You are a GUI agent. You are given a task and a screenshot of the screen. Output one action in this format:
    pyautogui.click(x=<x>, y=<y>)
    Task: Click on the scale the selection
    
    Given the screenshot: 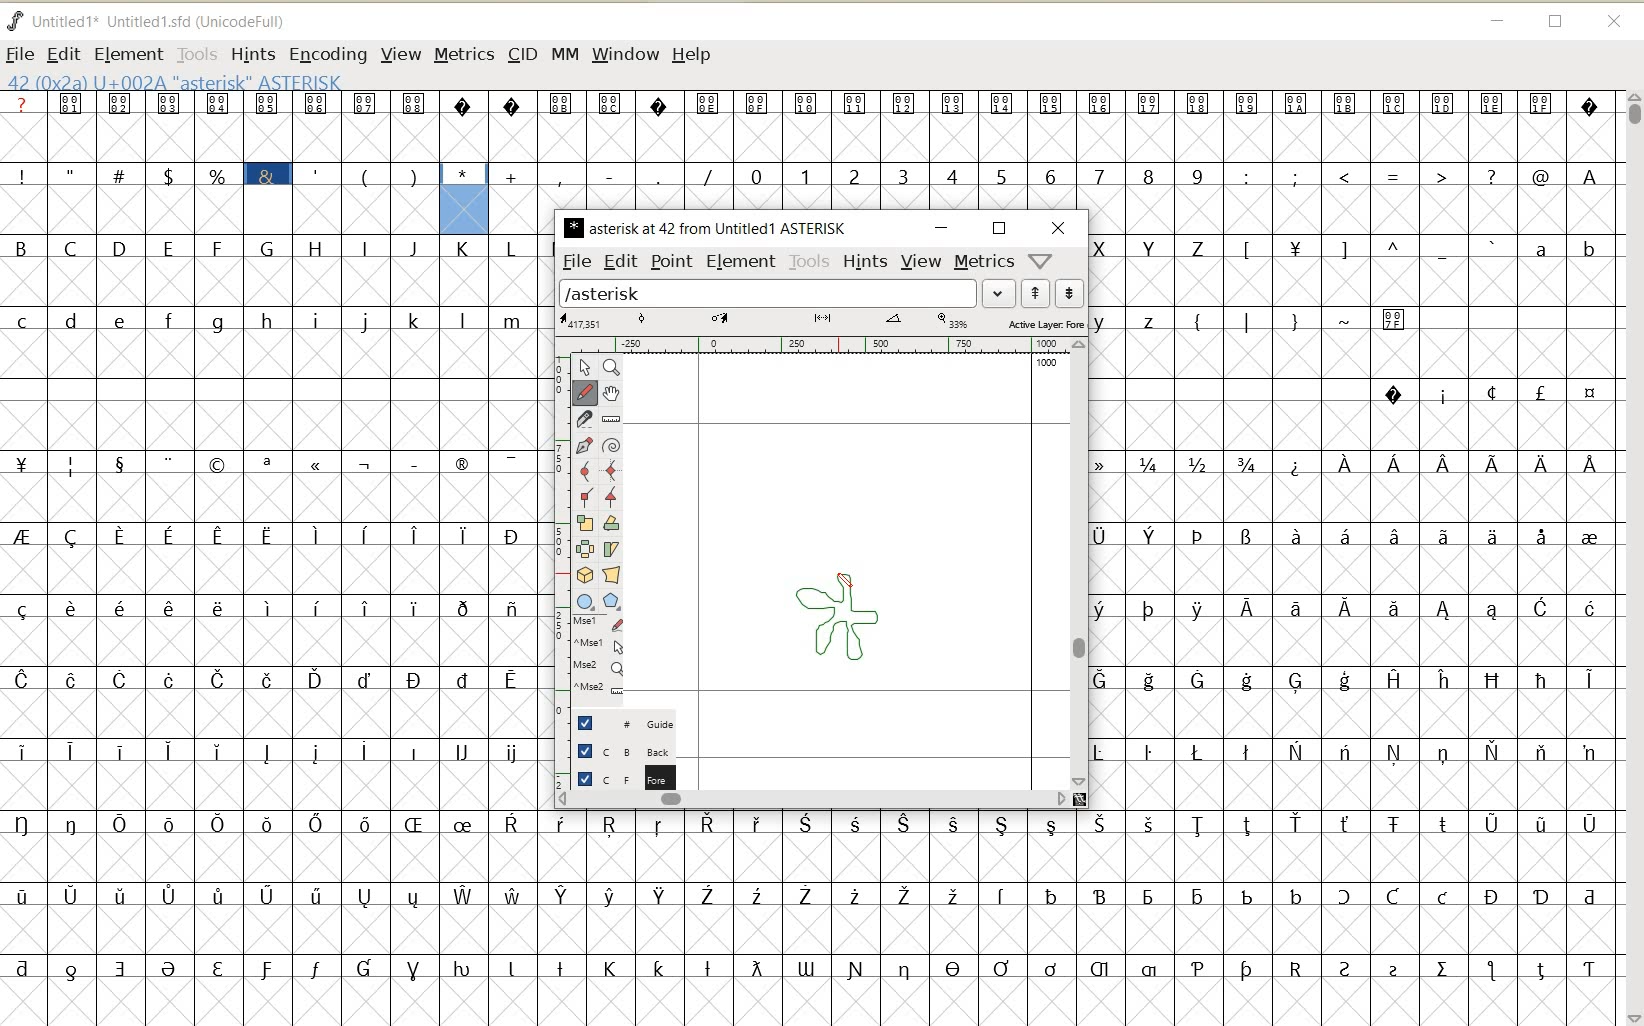 What is the action you would take?
    pyautogui.click(x=582, y=523)
    